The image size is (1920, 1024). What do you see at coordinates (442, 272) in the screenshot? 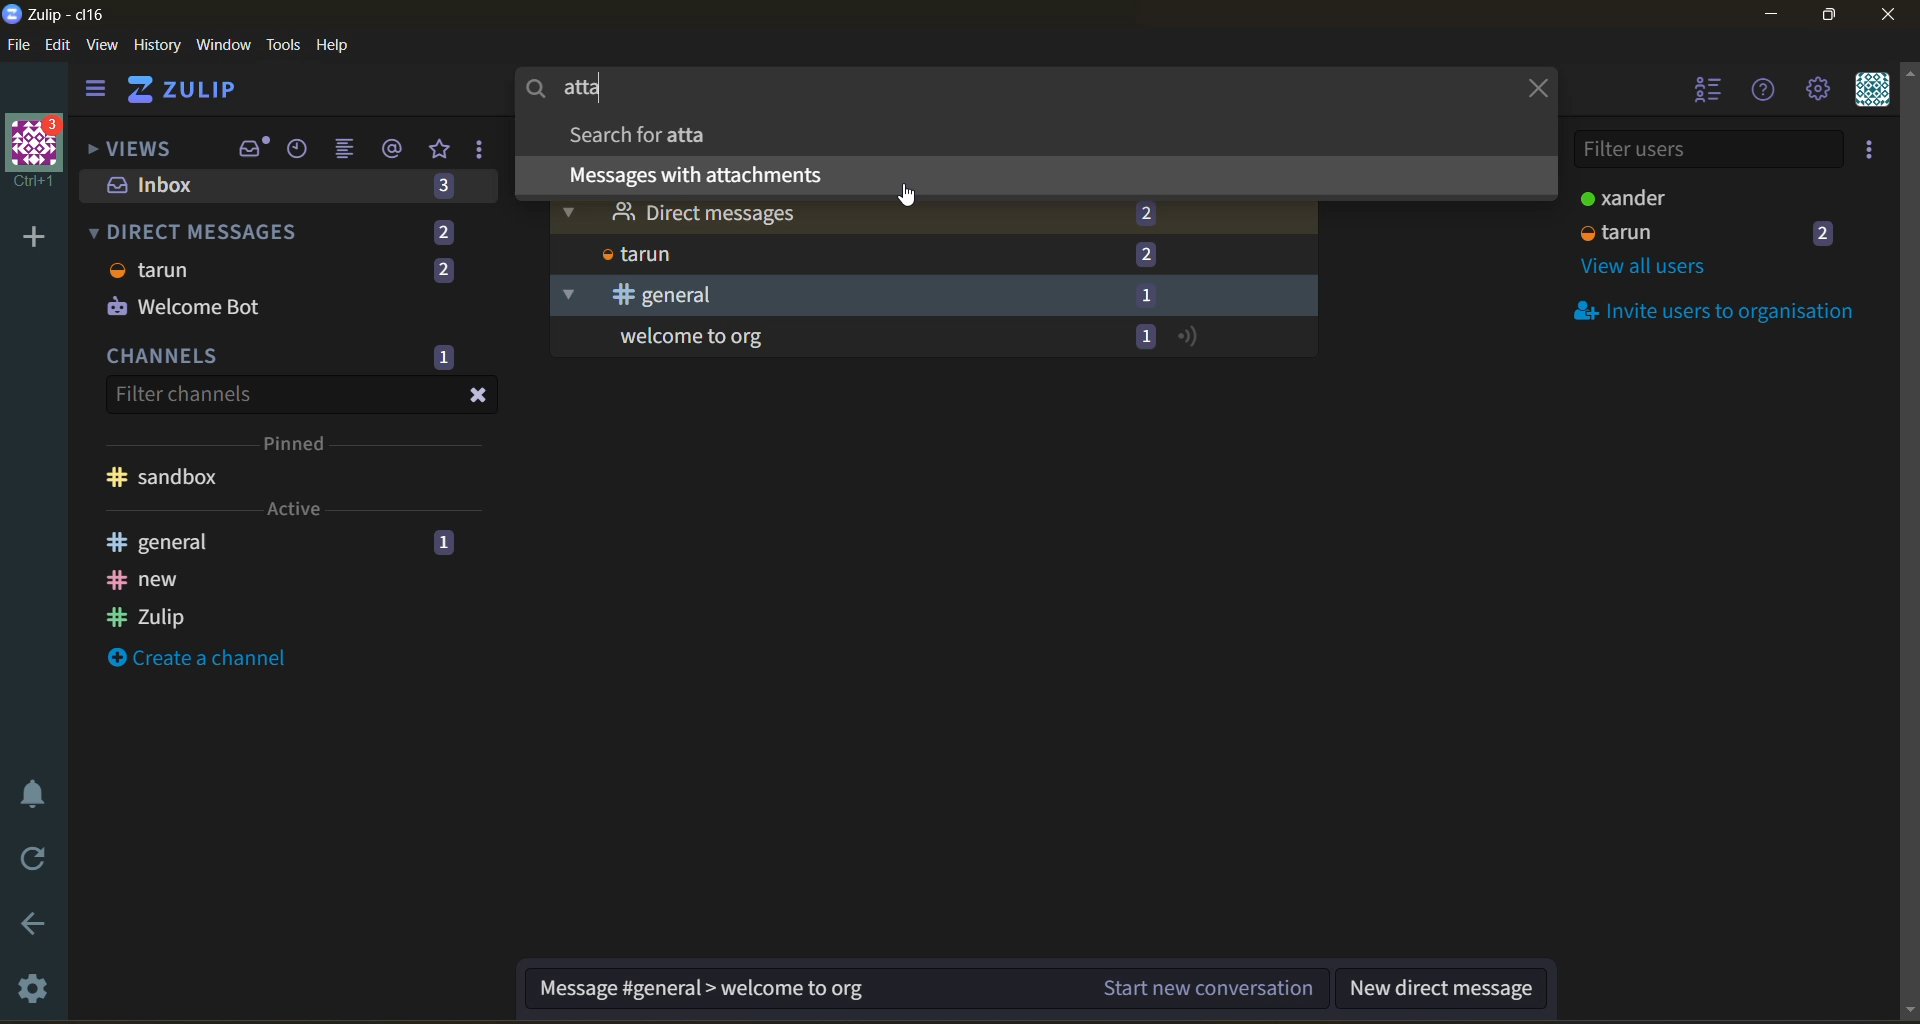
I see `2` at bounding box center [442, 272].